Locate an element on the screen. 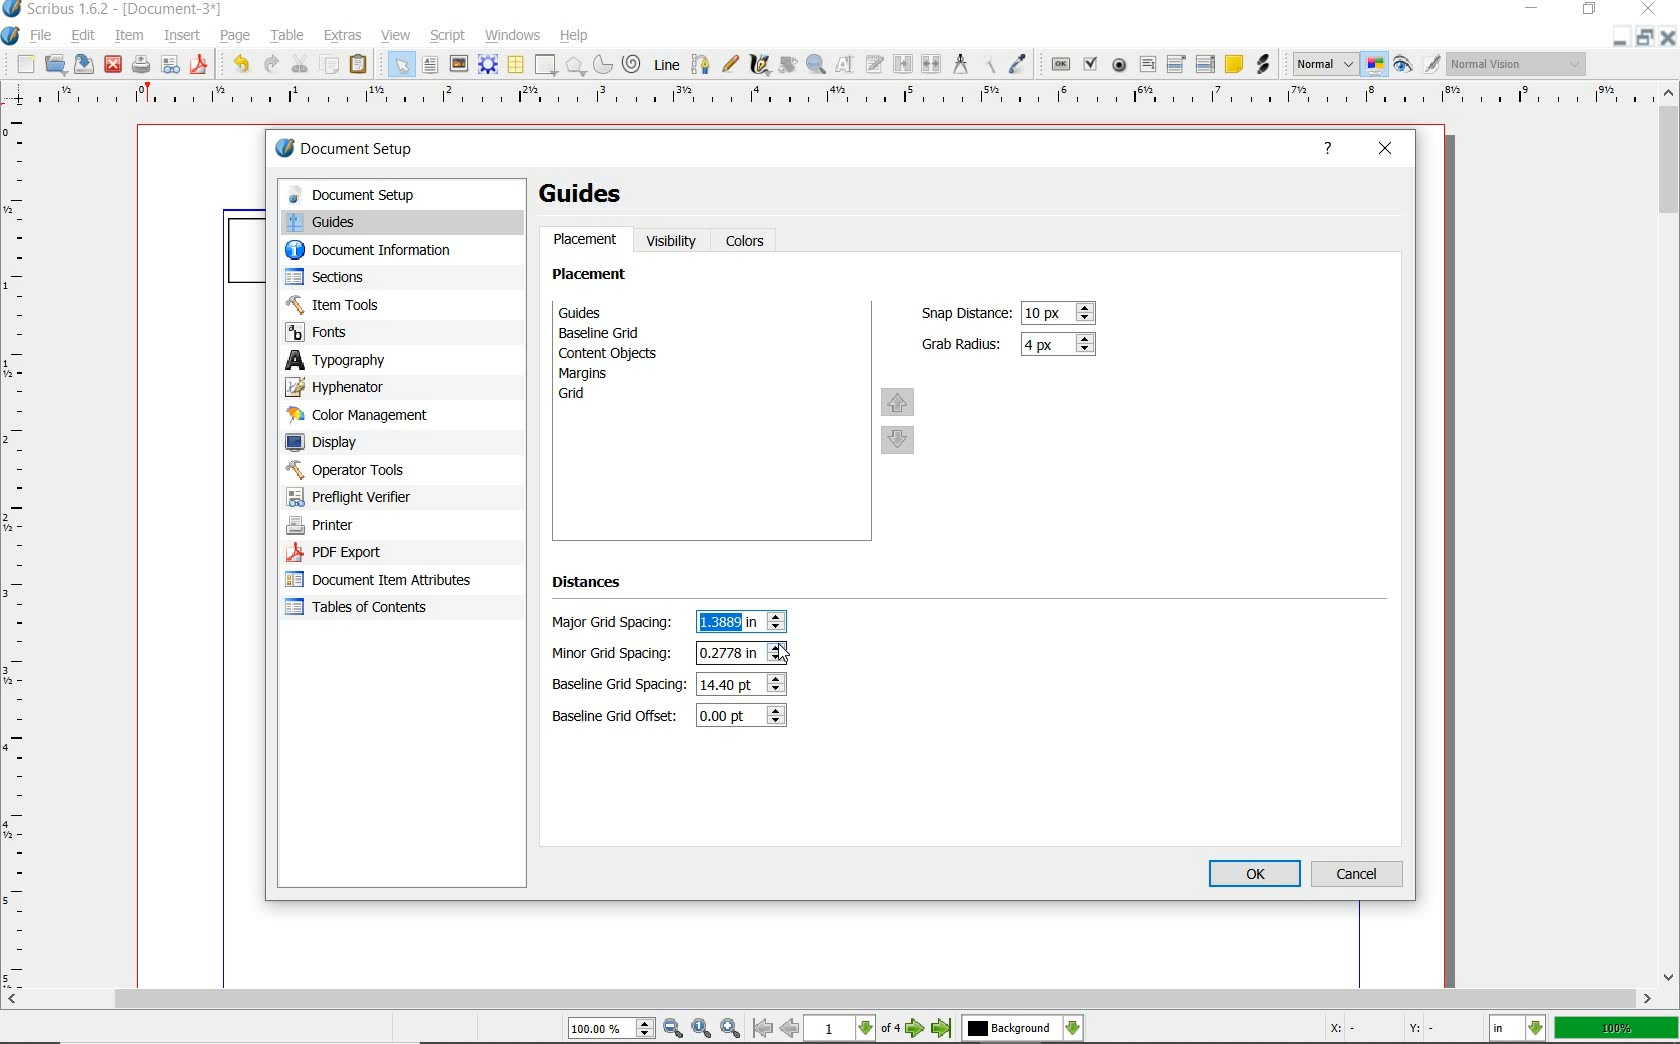  select is located at coordinates (403, 68).